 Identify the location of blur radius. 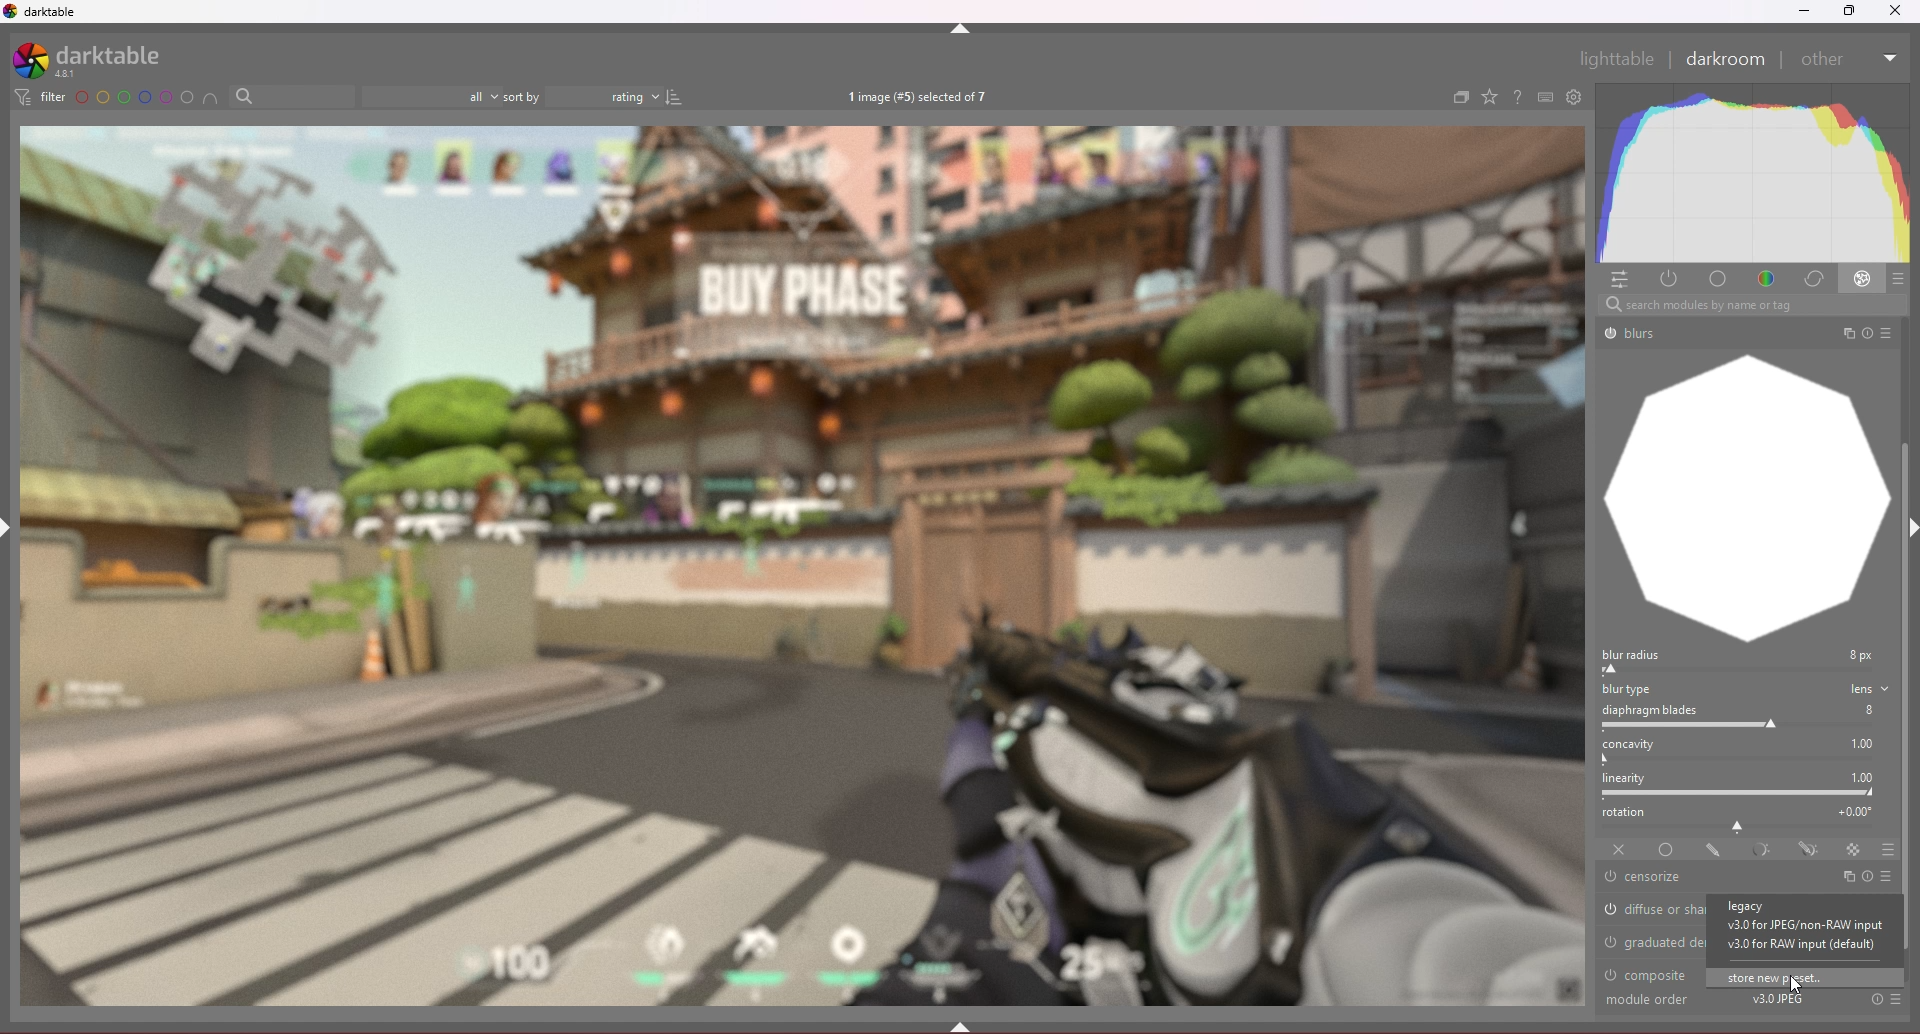
(1743, 661).